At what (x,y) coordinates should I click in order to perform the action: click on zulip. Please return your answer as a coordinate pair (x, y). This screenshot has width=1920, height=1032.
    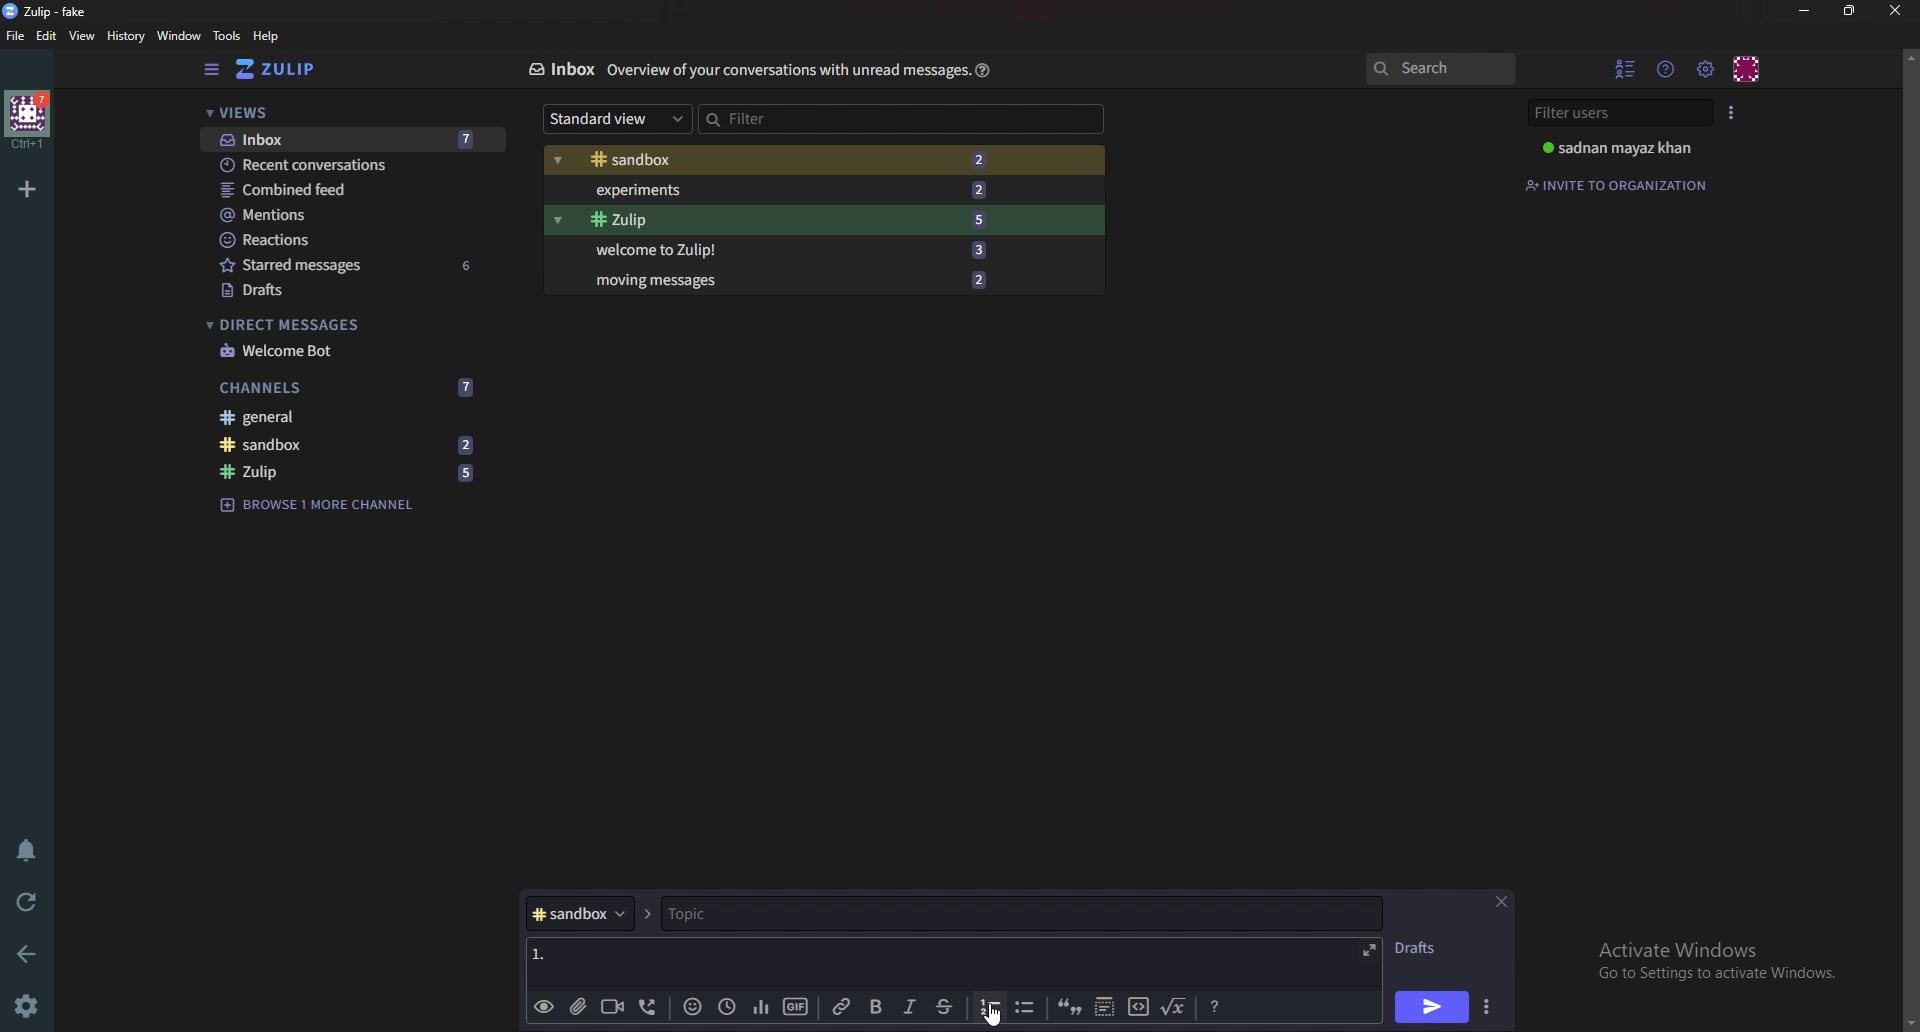
    Looking at the image, I should click on (355, 473).